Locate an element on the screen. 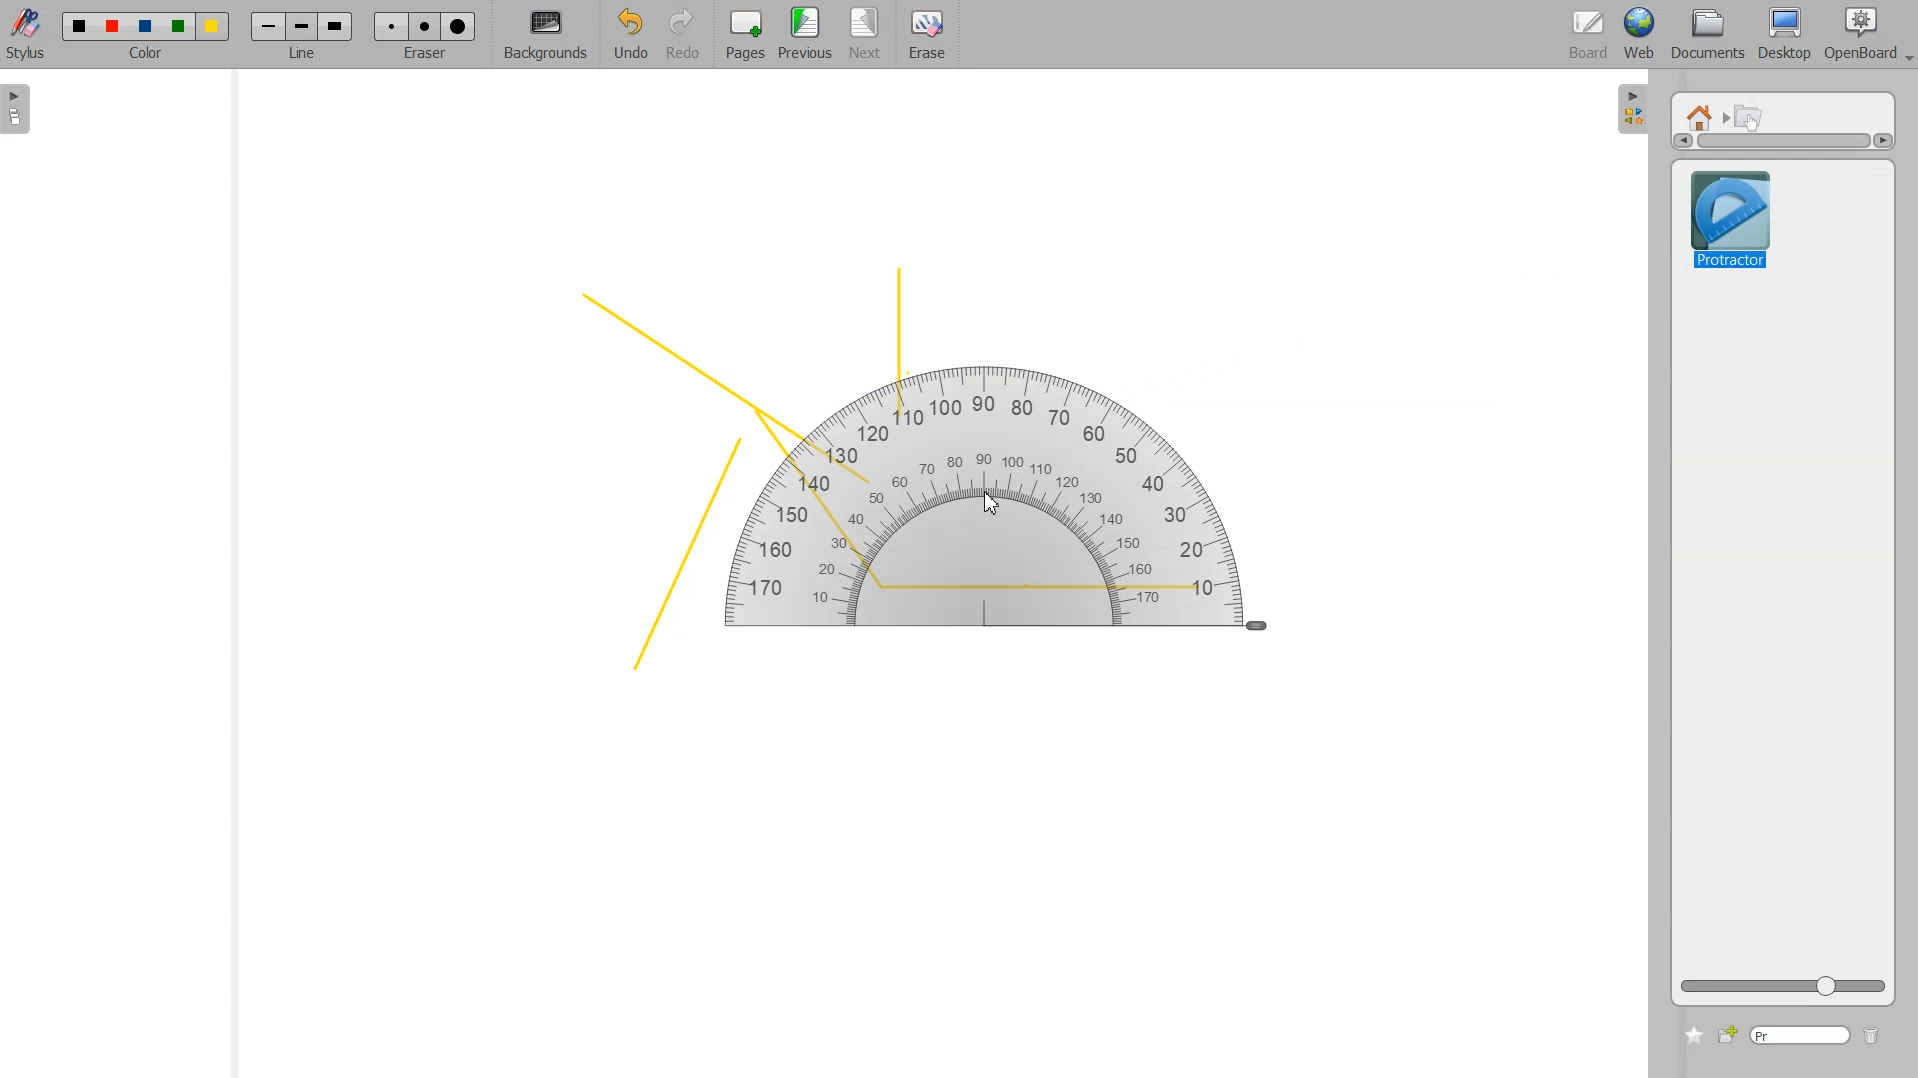  color is located at coordinates (148, 56).